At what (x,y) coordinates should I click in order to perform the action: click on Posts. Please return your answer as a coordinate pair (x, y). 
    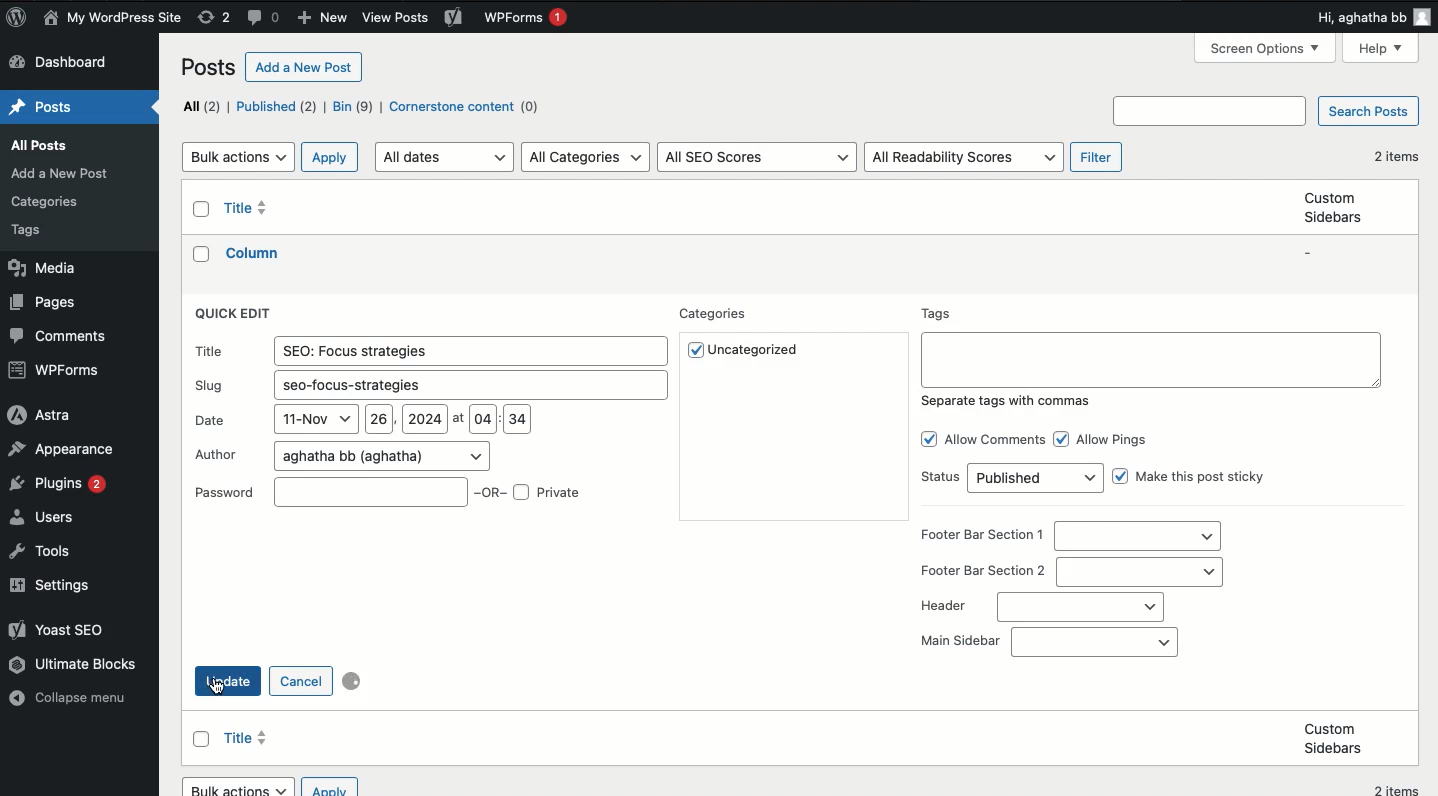
    Looking at the image, I should click on (48, 202).